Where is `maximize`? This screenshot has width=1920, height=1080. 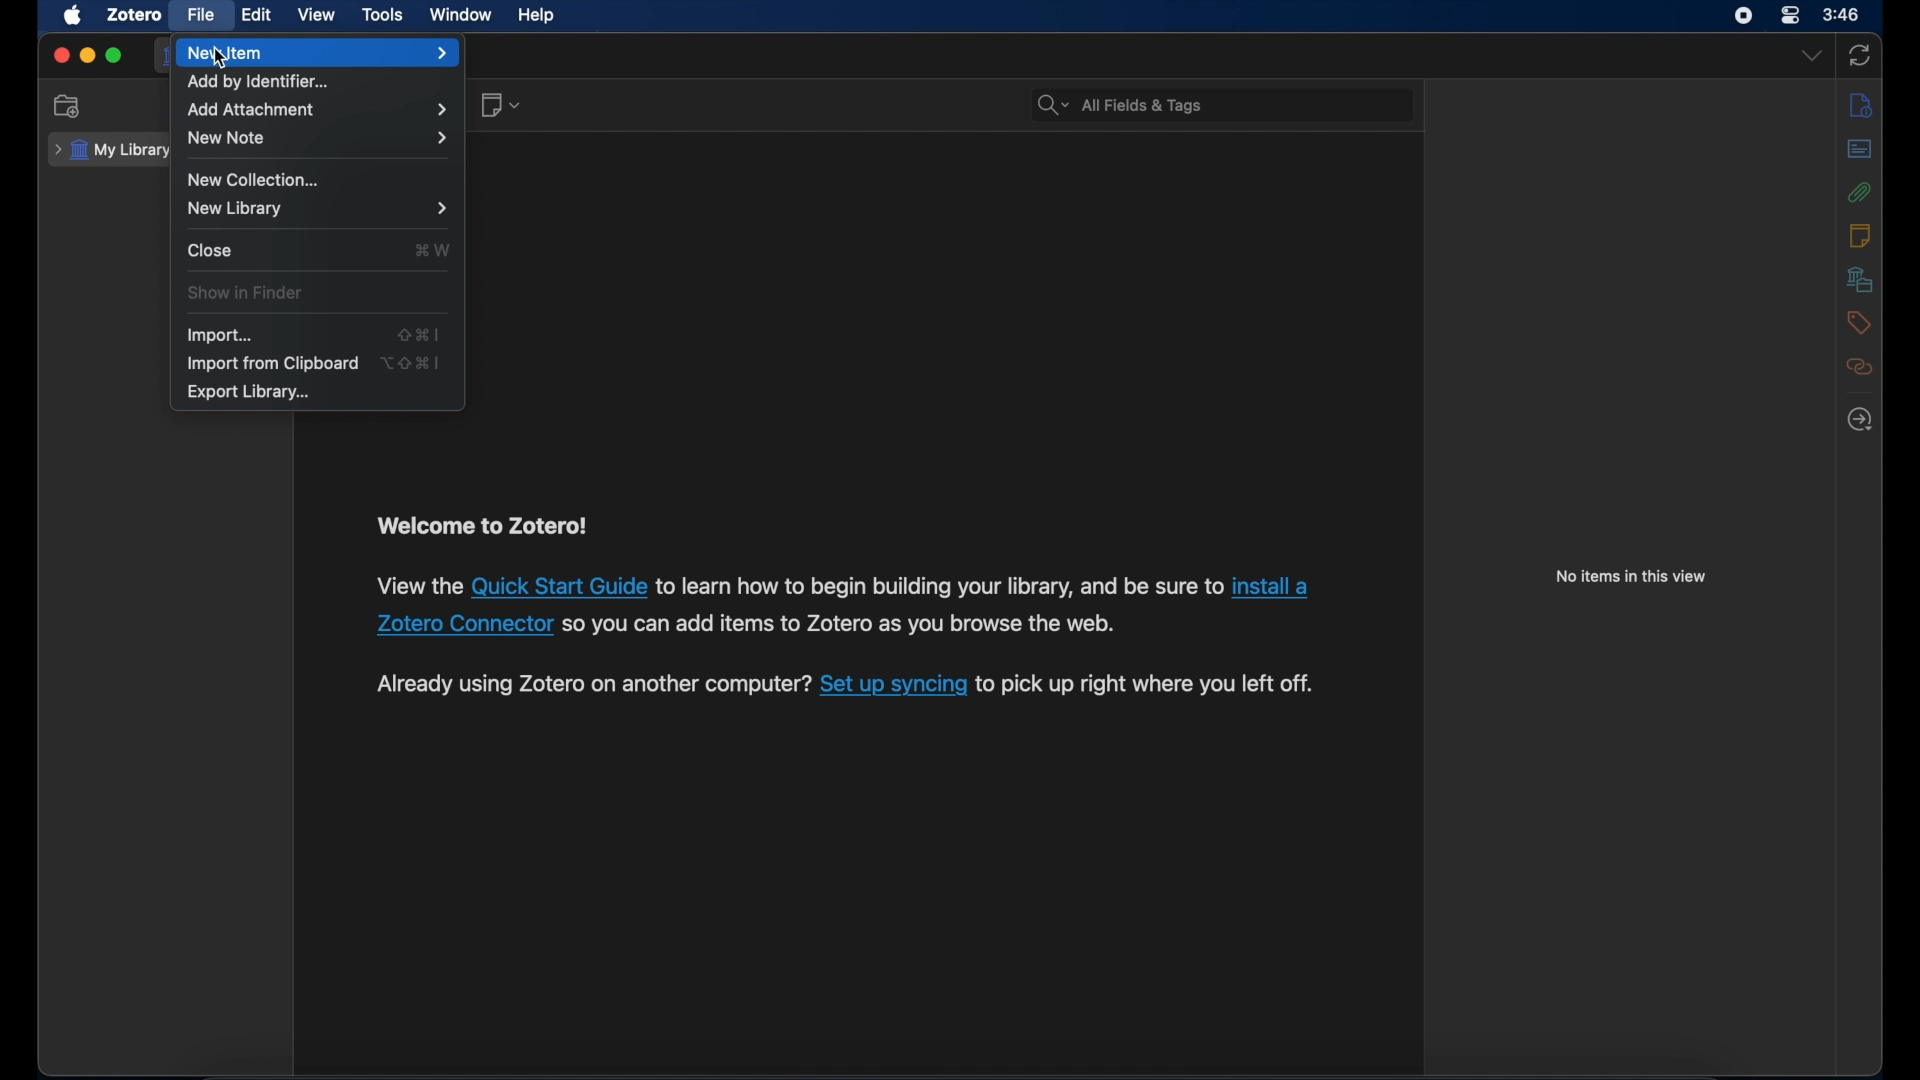 maximize is located at coordinates (114, 56).